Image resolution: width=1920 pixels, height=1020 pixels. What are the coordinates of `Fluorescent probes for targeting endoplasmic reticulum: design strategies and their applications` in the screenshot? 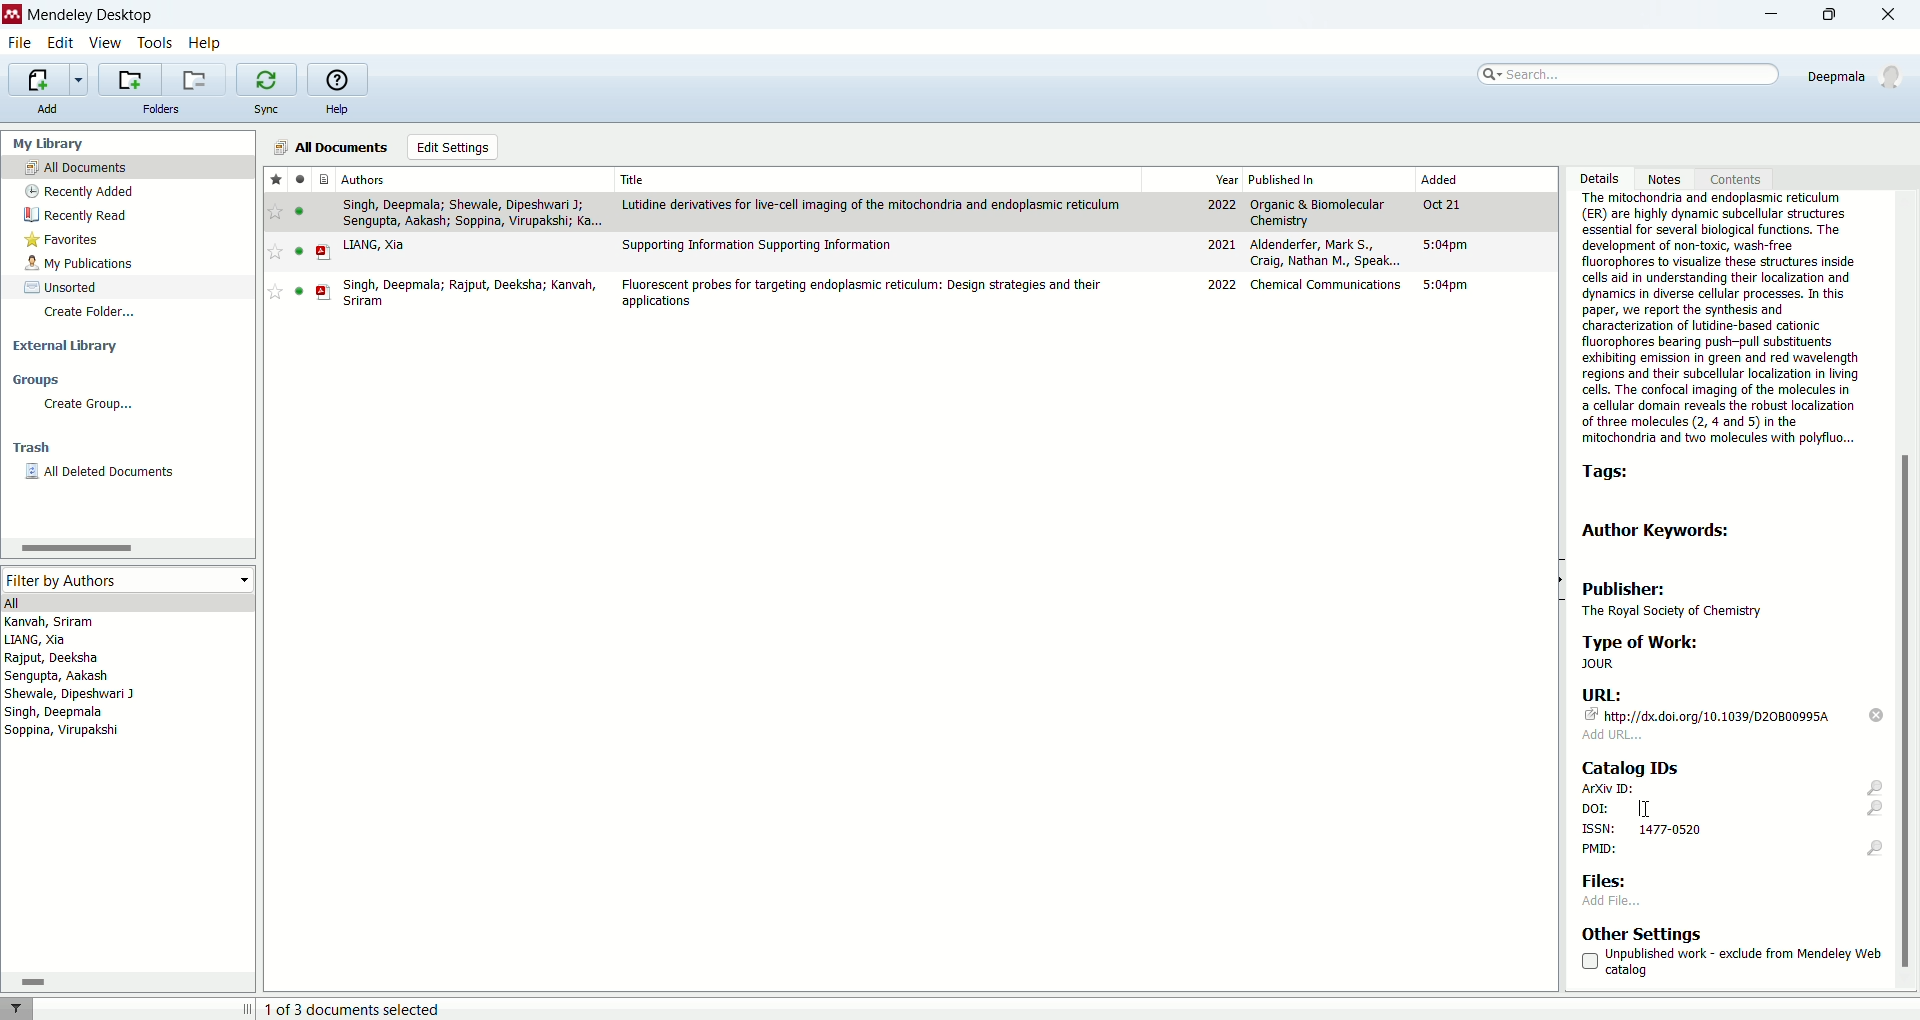 It's located at (860, 293).